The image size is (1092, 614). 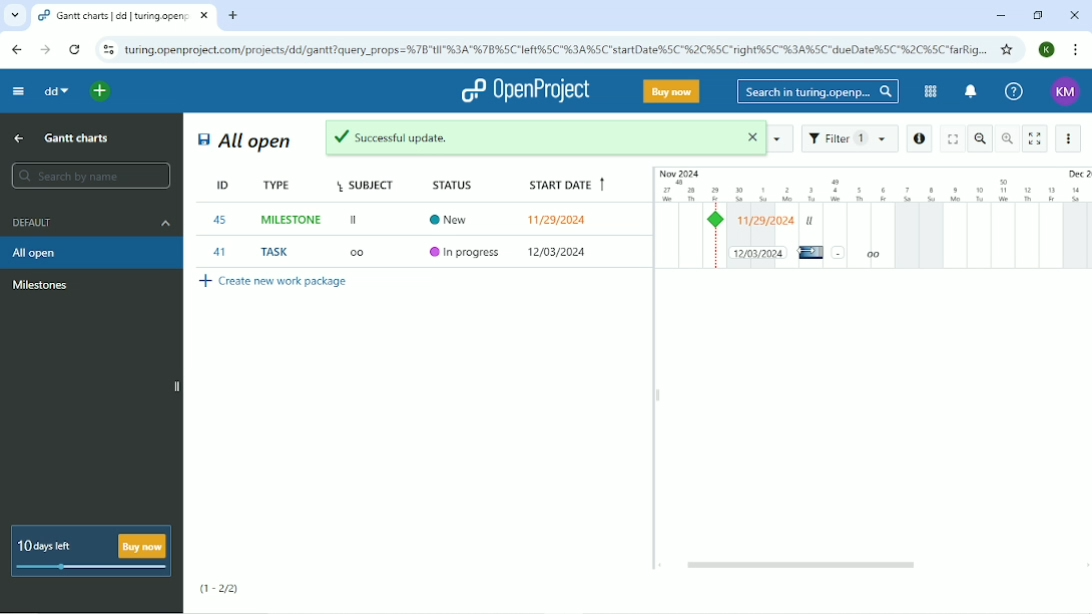 What do you see at coordinates (220, 252) in the screenshot?
I see `41` at bounding box center [220, 252].